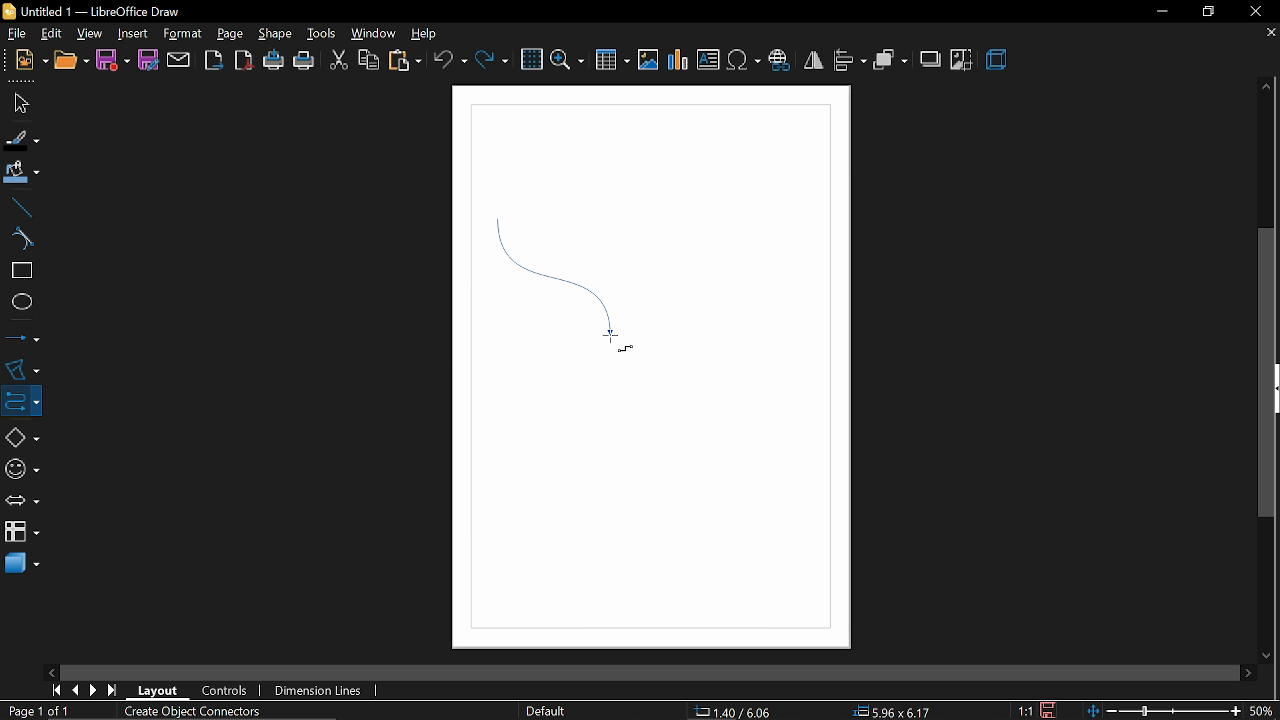  Describe the element at coordinates (20, 239) in the screenshot. I see `curve` at that location.